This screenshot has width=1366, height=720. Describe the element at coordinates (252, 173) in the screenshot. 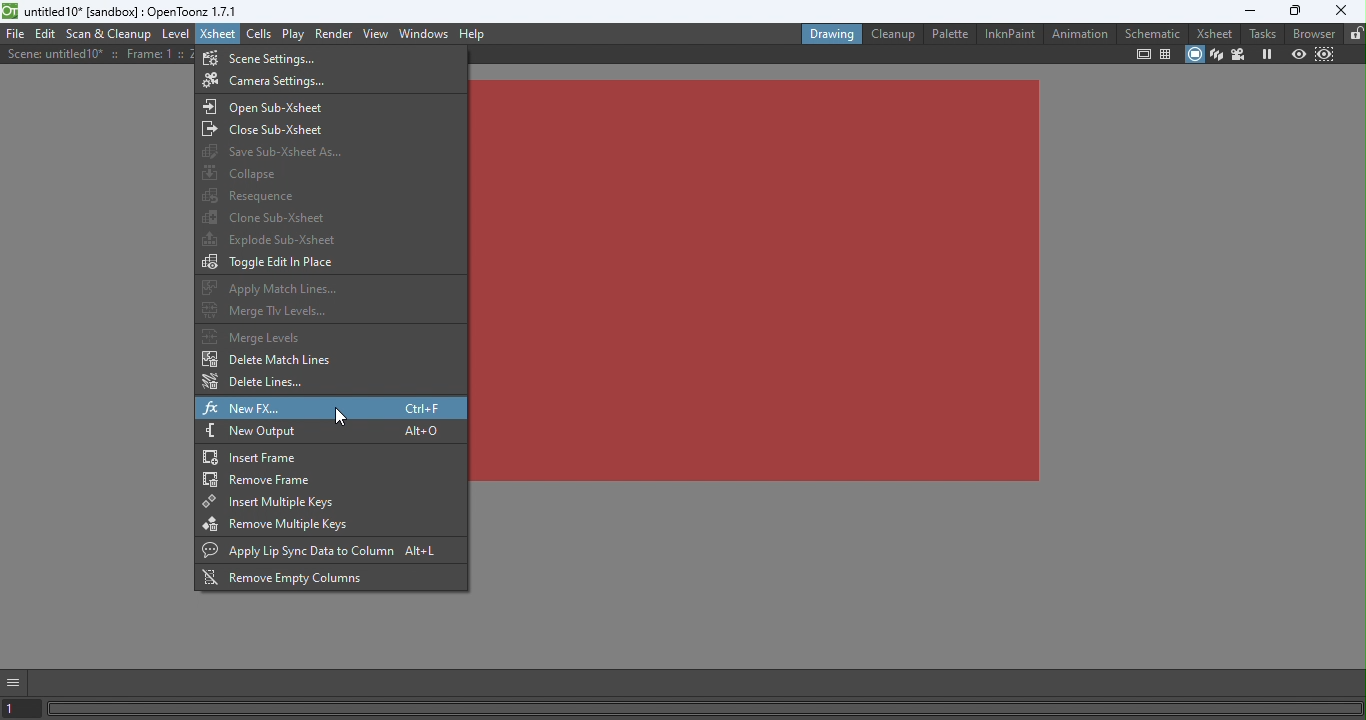

I see `Collapse` at that location.